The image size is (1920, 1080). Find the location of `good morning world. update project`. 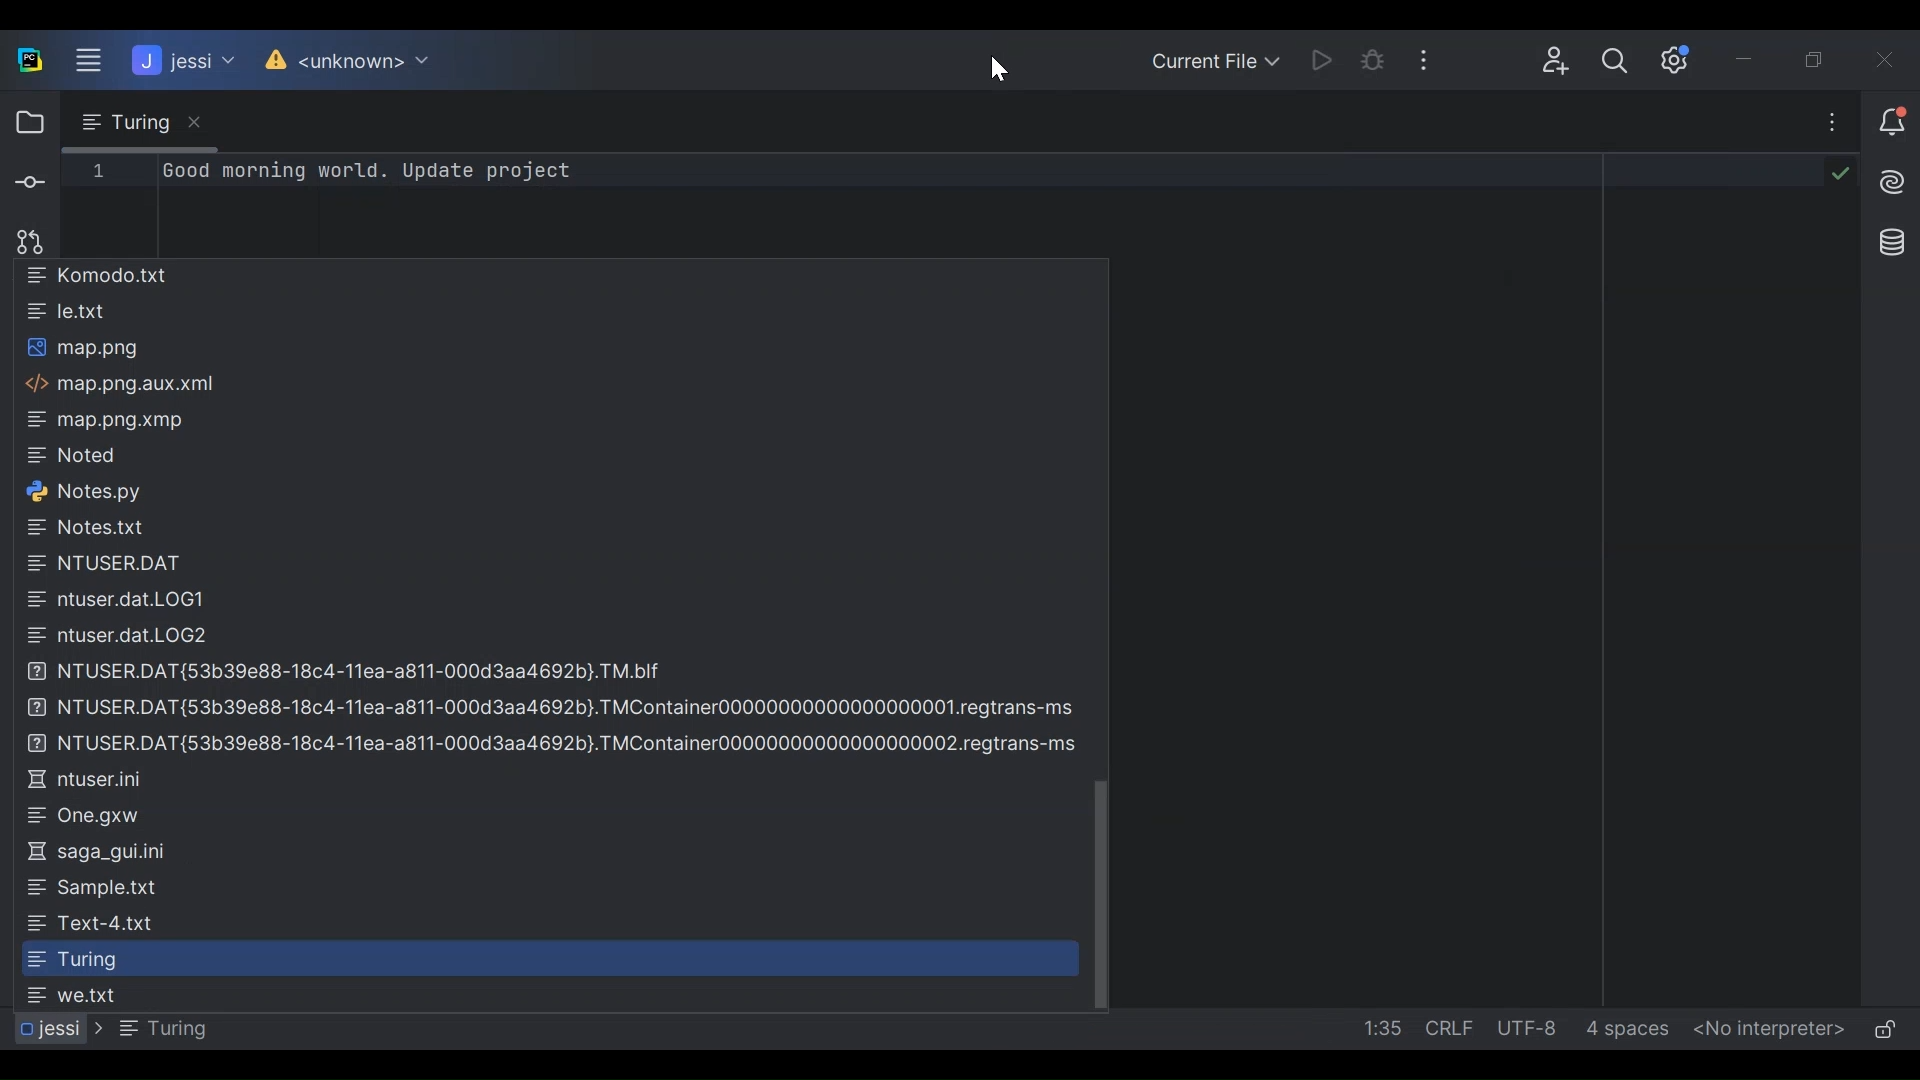

good morning world. update project is located at coordinates (370, 172).